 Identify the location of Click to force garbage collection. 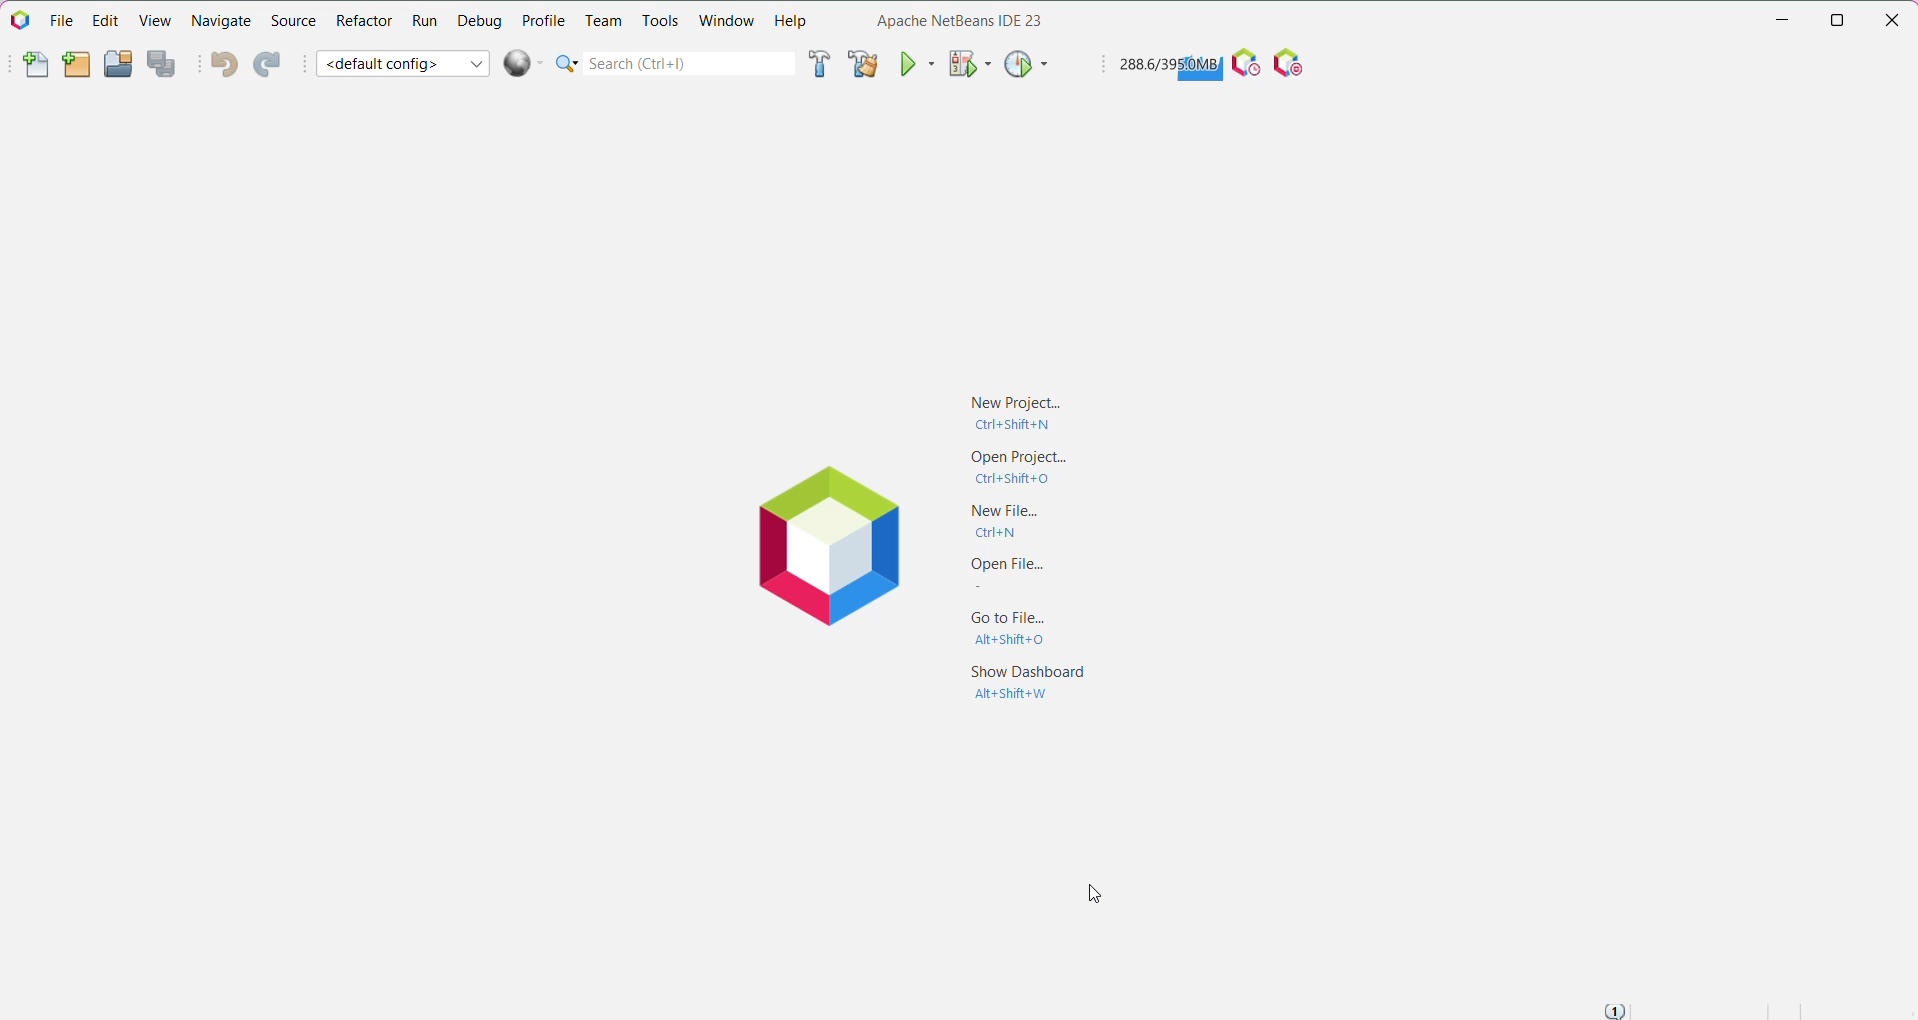
(1168, 65).